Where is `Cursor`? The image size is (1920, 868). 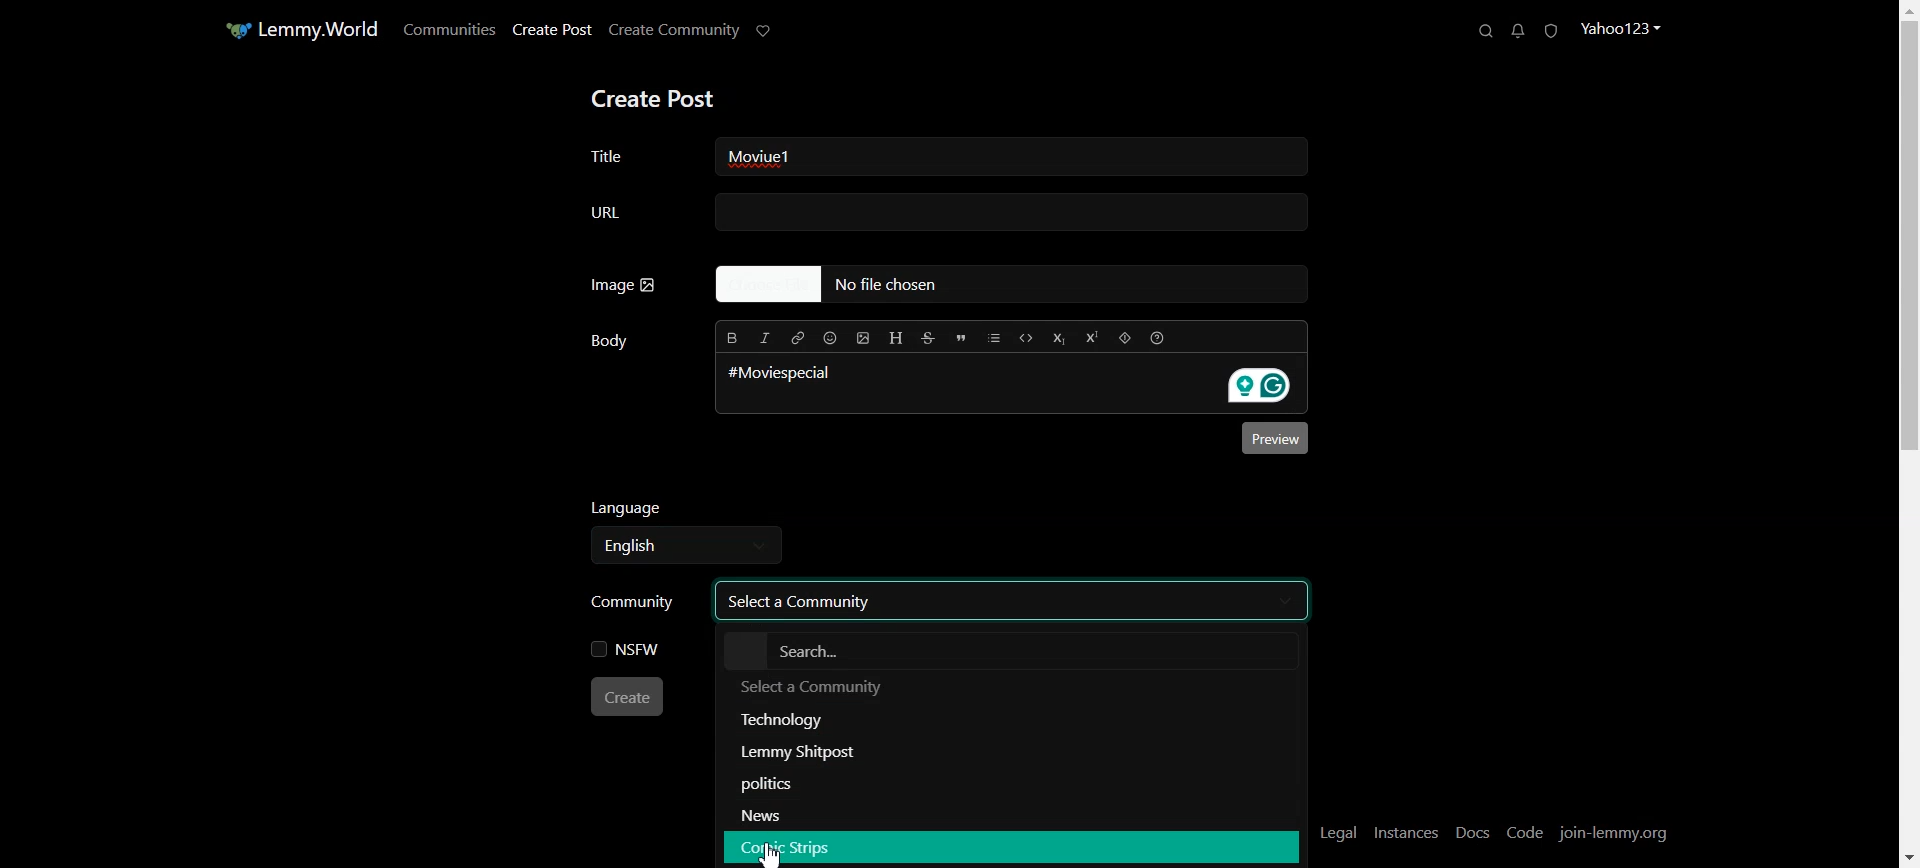
Cursor is located at coordinates (769, 857).